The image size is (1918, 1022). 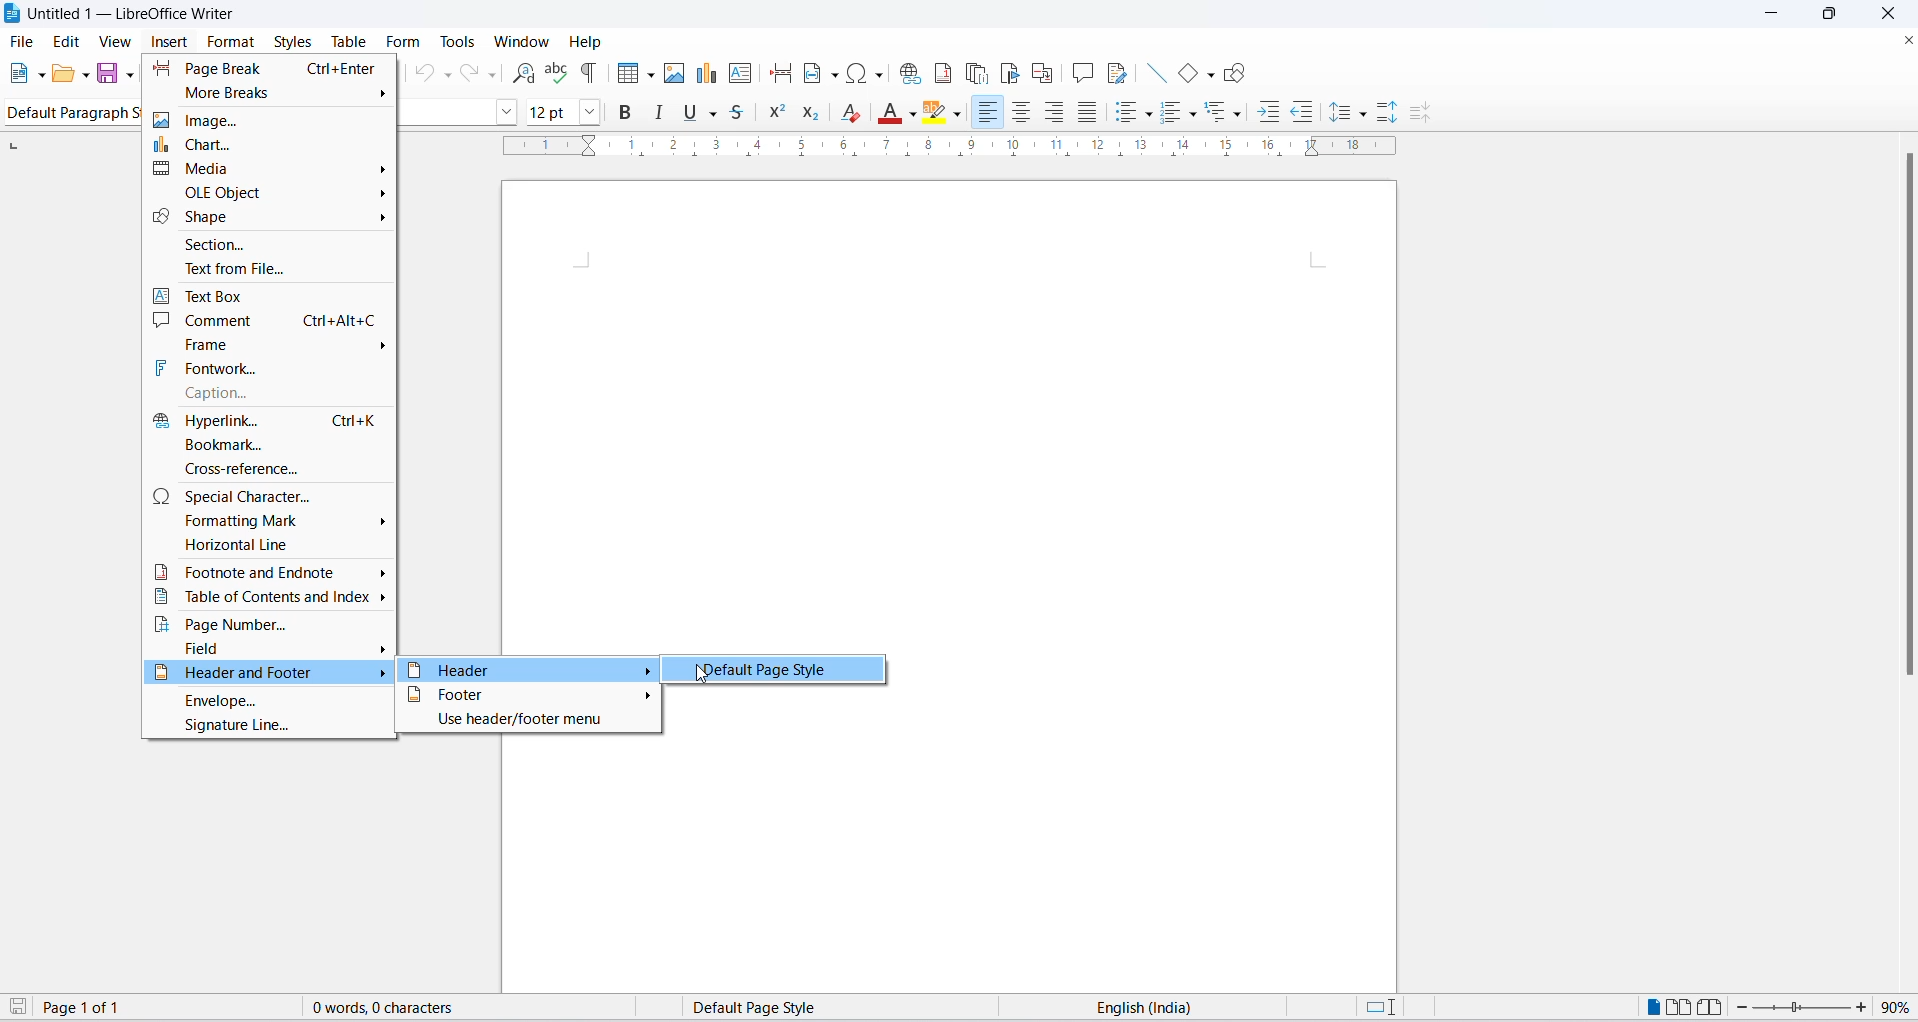 What do you see at coordinates (703, 674) in the screenshot?
I see `cursor` at bounding box center [703, 674].